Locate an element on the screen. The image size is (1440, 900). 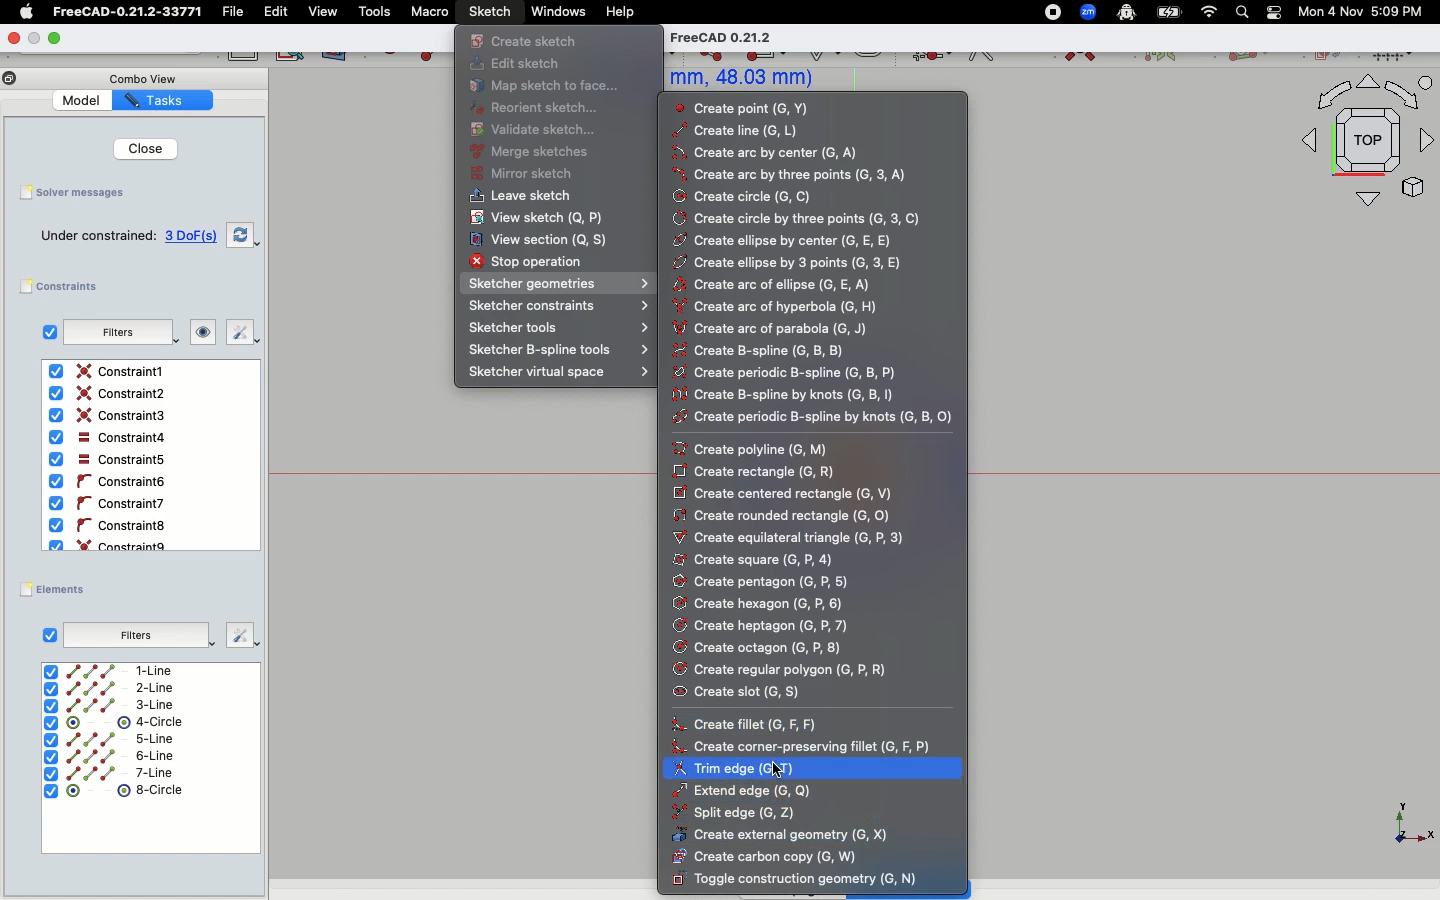
Create ellipse by 3 points is located at coordinates (791, 266).